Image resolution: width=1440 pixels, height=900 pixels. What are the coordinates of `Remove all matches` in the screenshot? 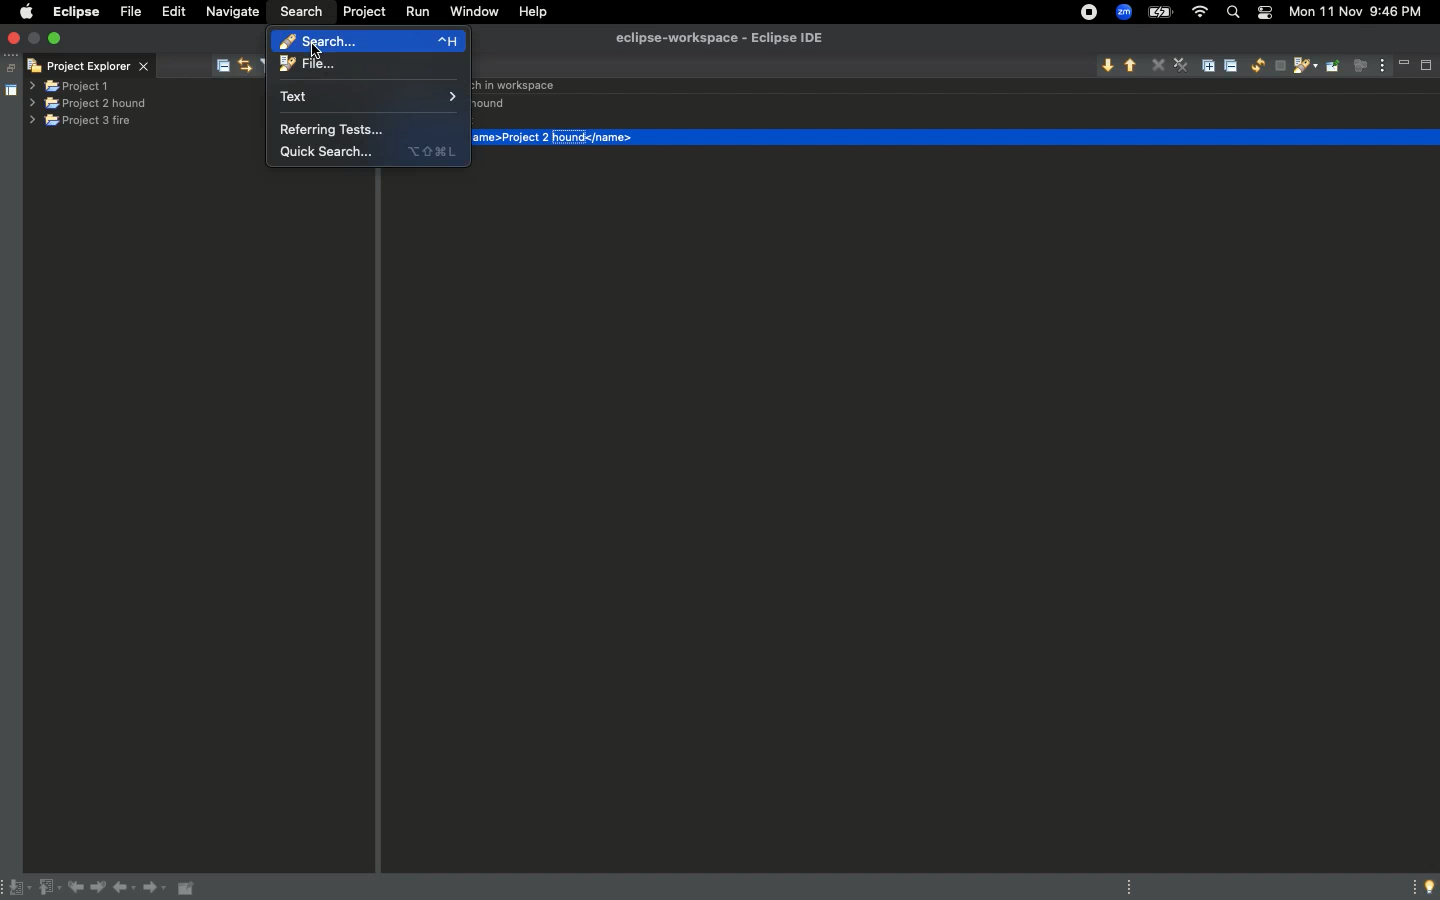 It's located at (1181, 66).